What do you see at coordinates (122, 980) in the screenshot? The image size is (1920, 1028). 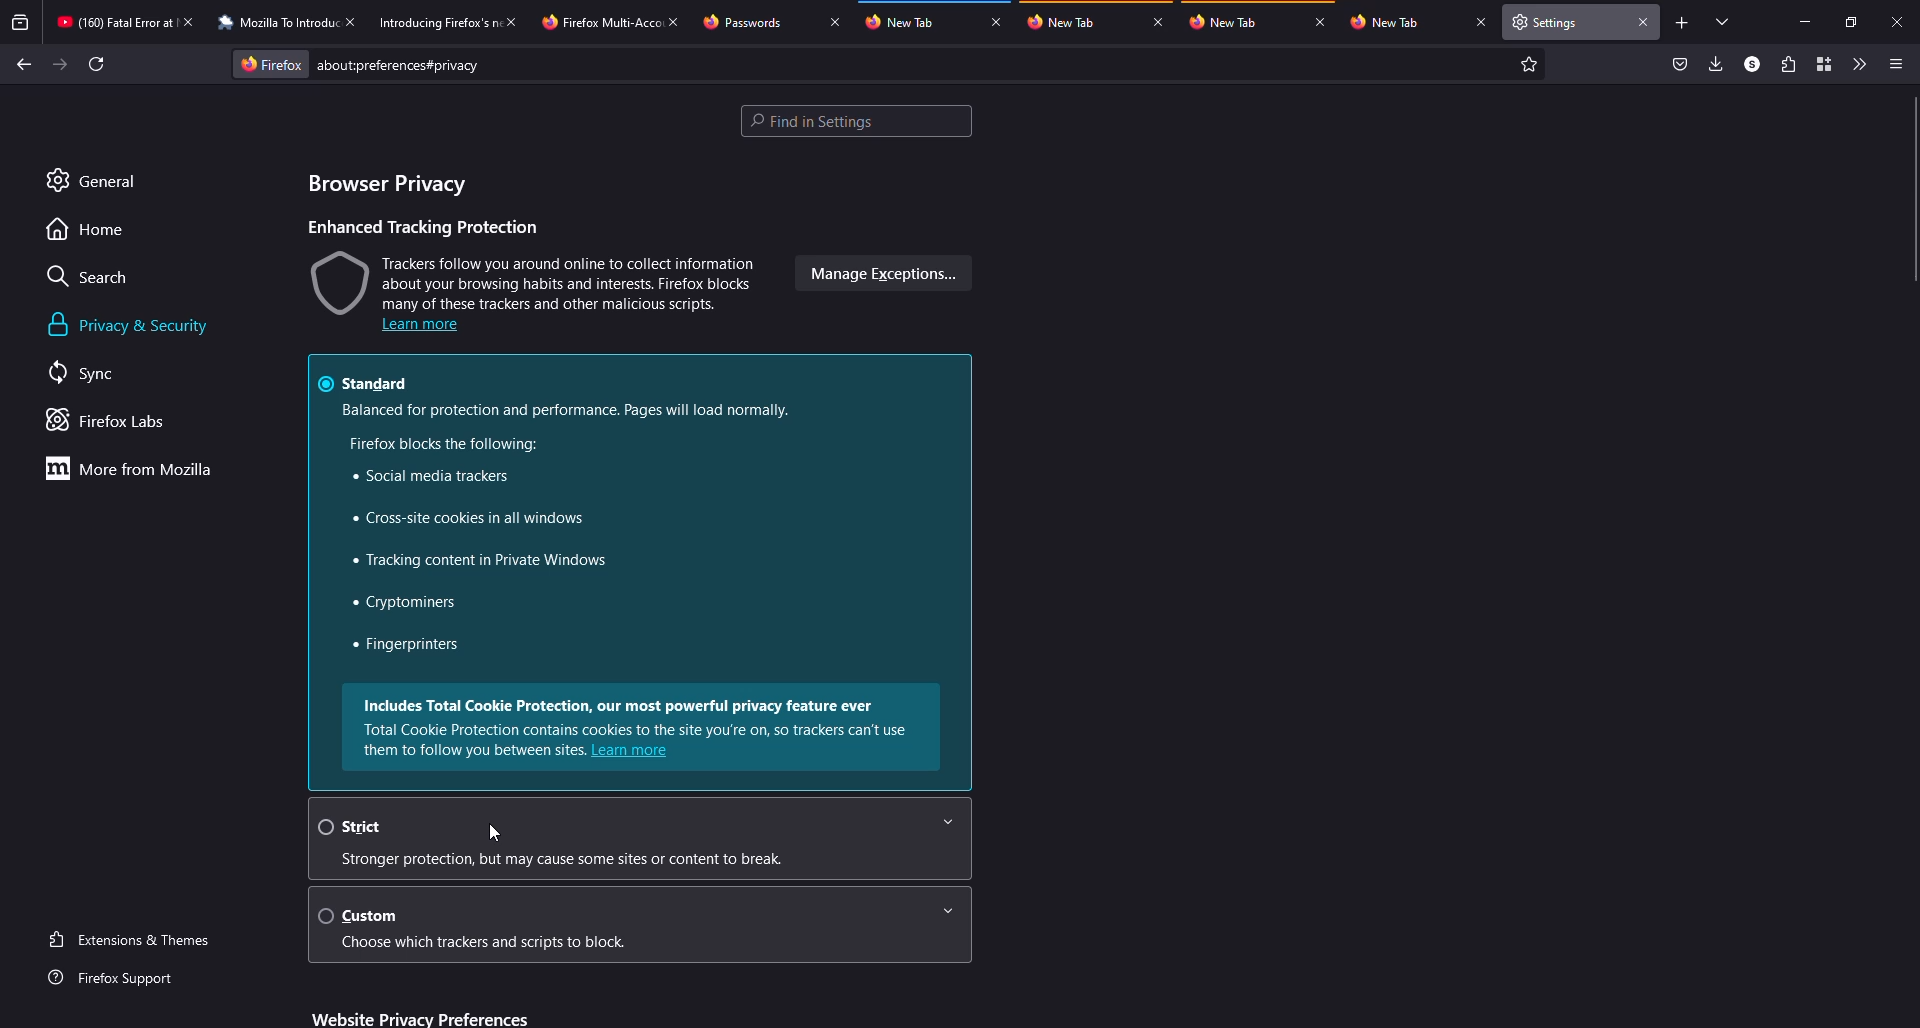 I see `support` at bounding box center [122, 980].